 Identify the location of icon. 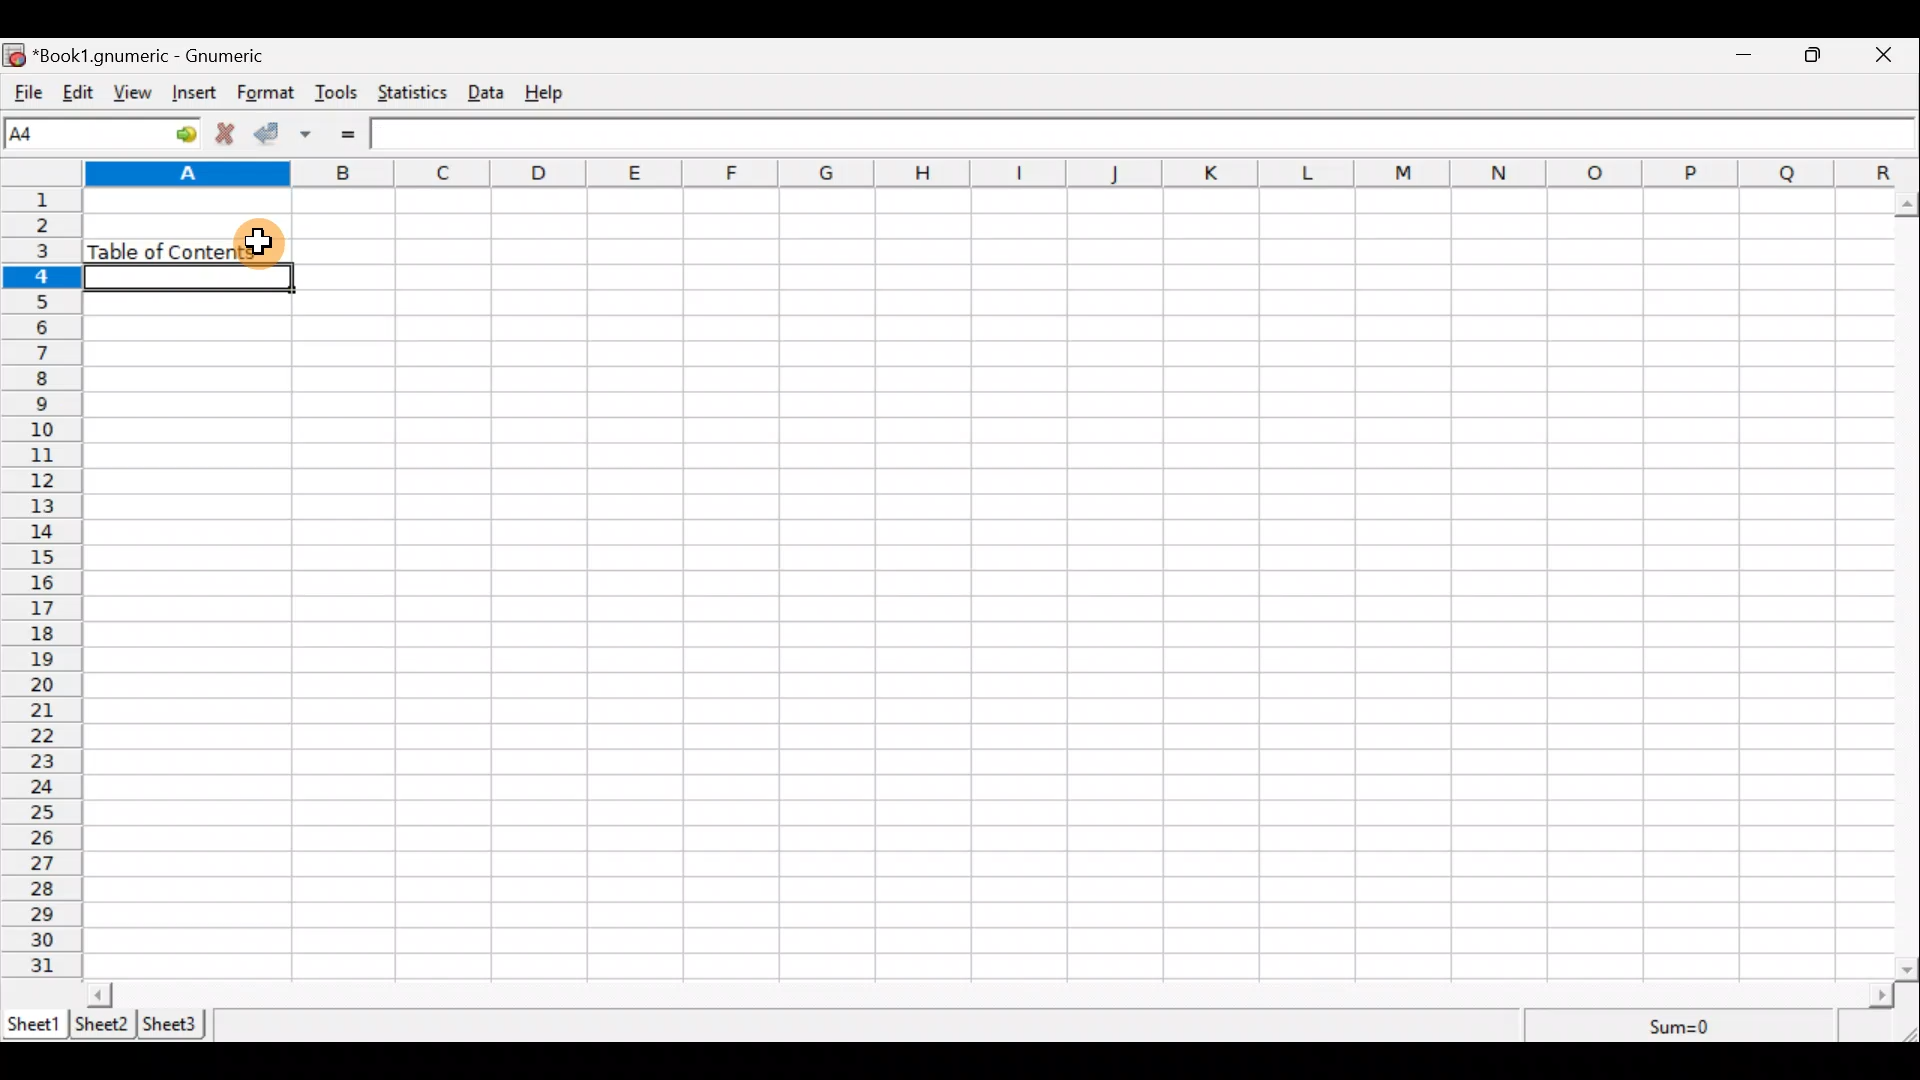
(14, 57).